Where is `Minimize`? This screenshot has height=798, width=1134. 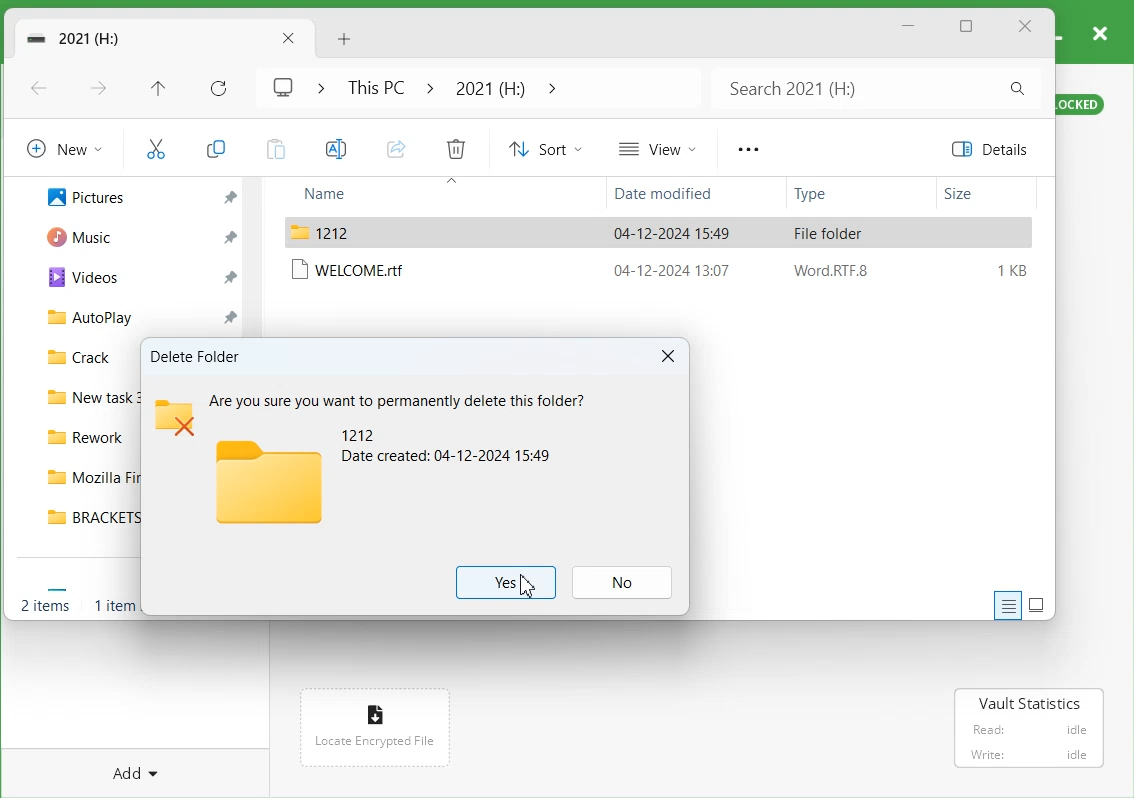
Minimize is located at coordinates (909, 27).